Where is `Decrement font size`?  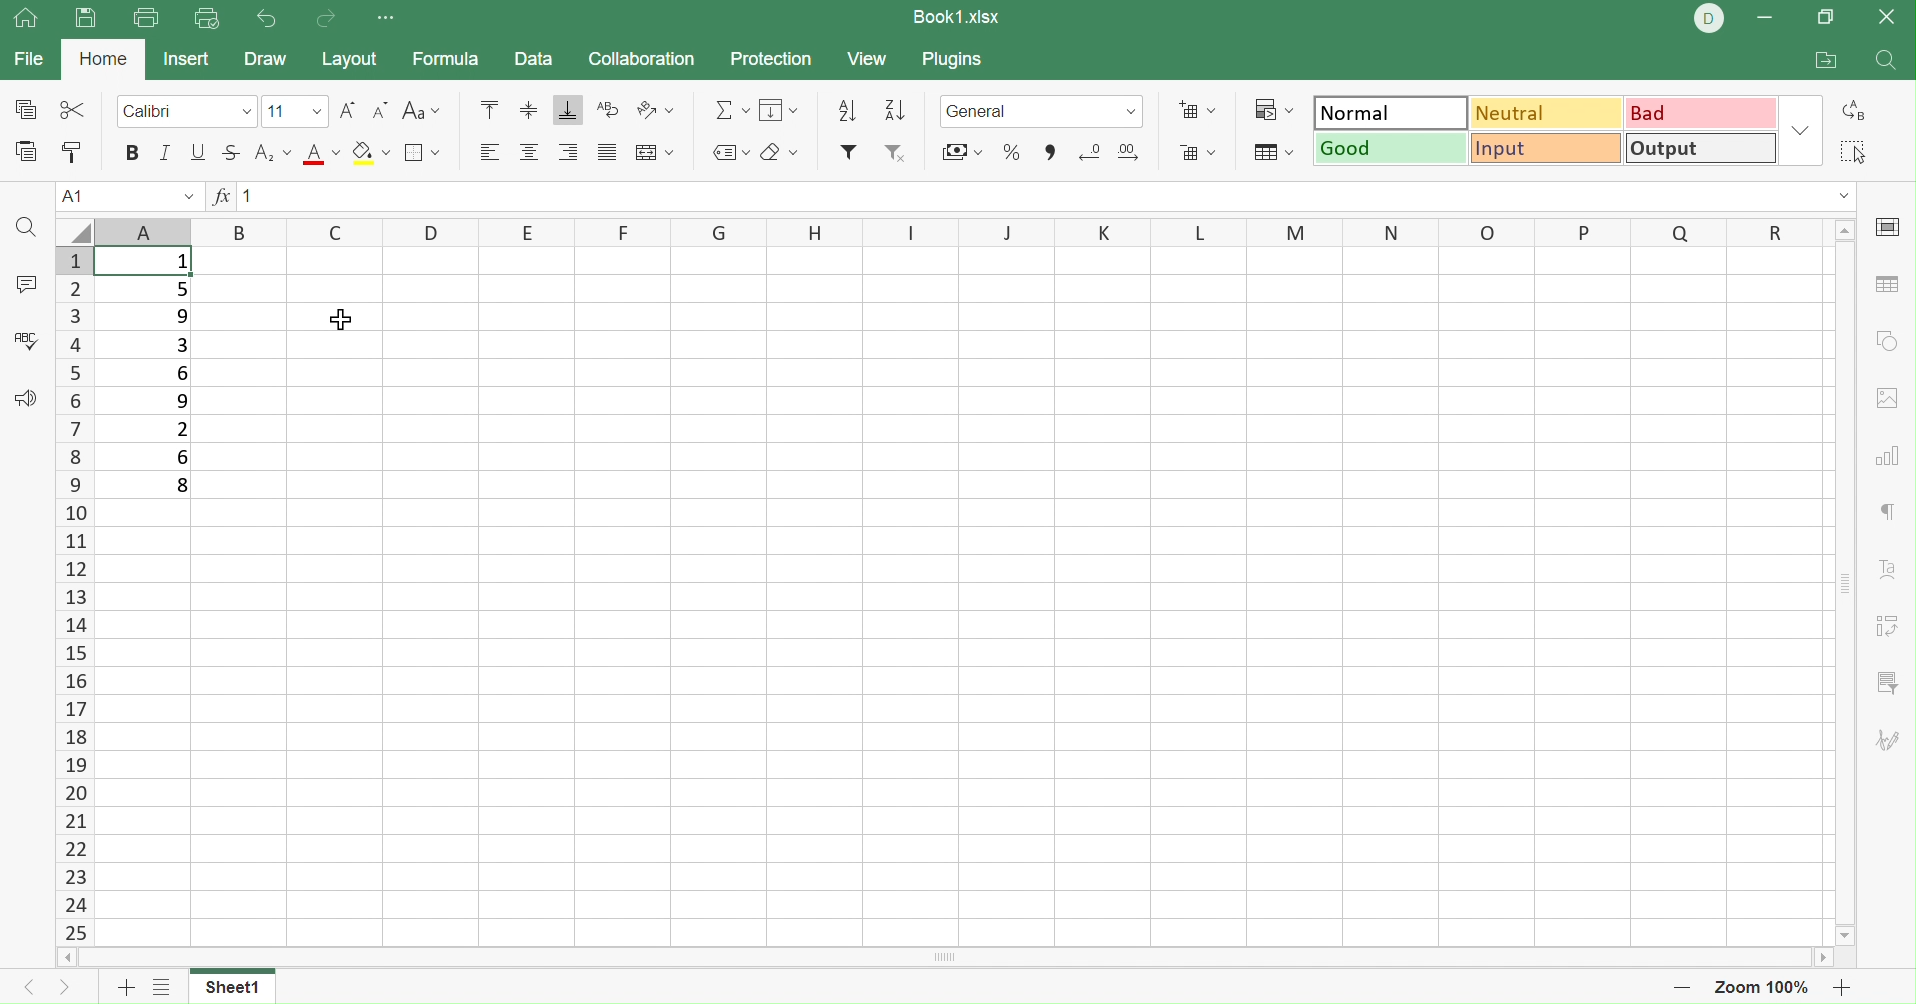
Decrement font size is located at coordinates (380, 110).